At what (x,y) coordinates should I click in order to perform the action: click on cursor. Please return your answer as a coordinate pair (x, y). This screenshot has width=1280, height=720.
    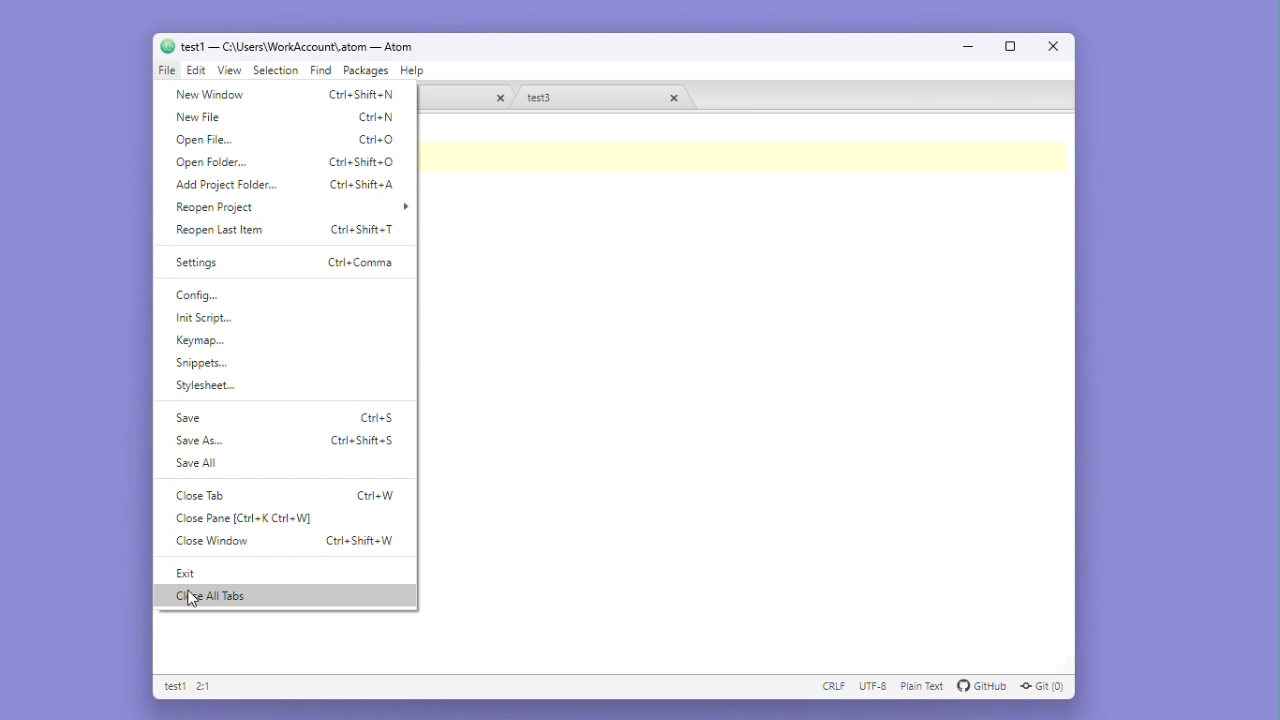
    Looking at the image, I should click on (194, 601).